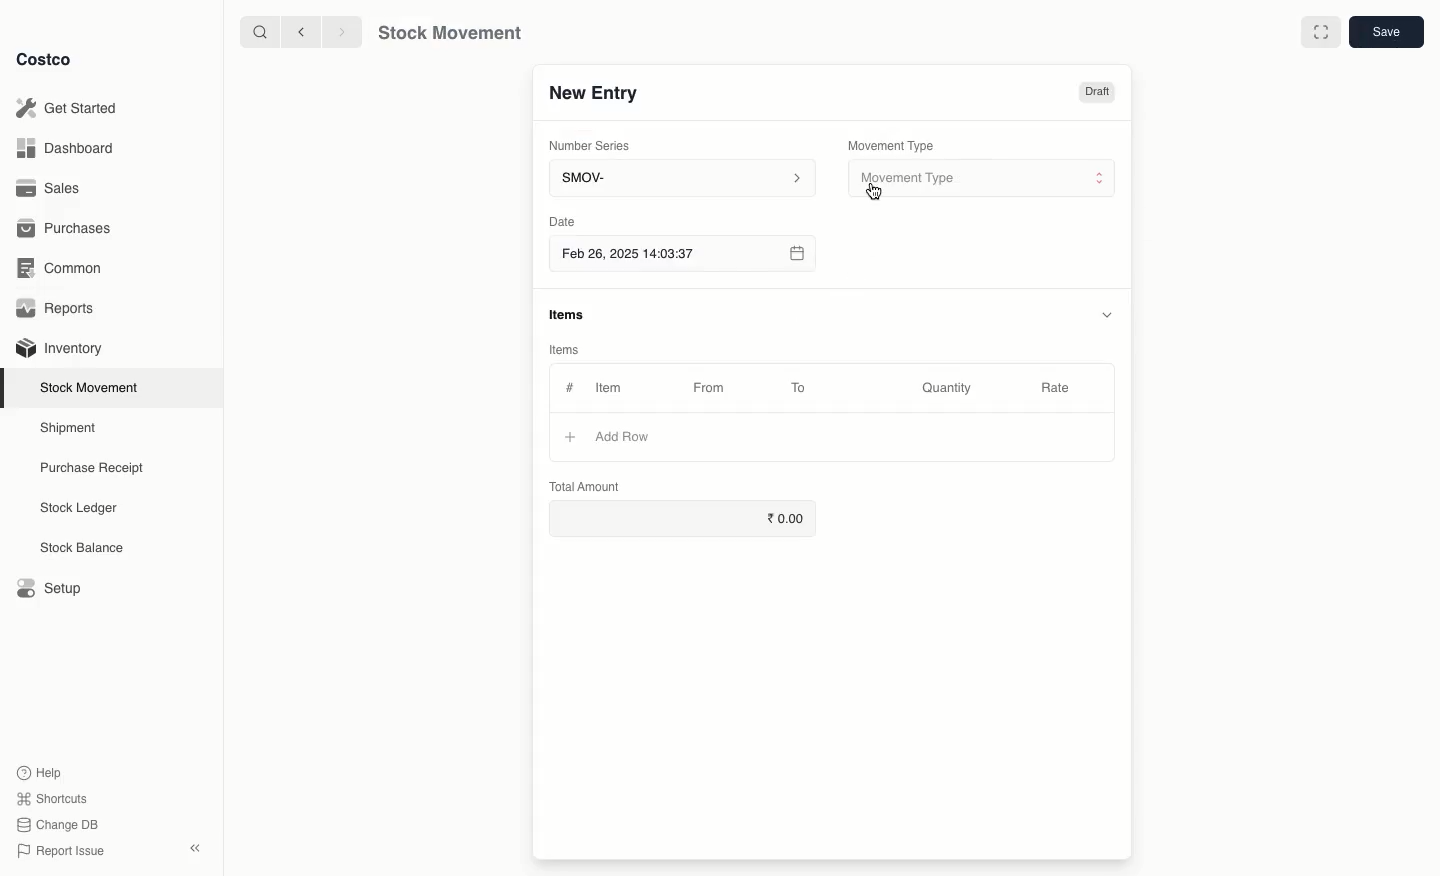 The width and height of the screenshot is (1440, 876). I want to click on Date, so click(561, 221).